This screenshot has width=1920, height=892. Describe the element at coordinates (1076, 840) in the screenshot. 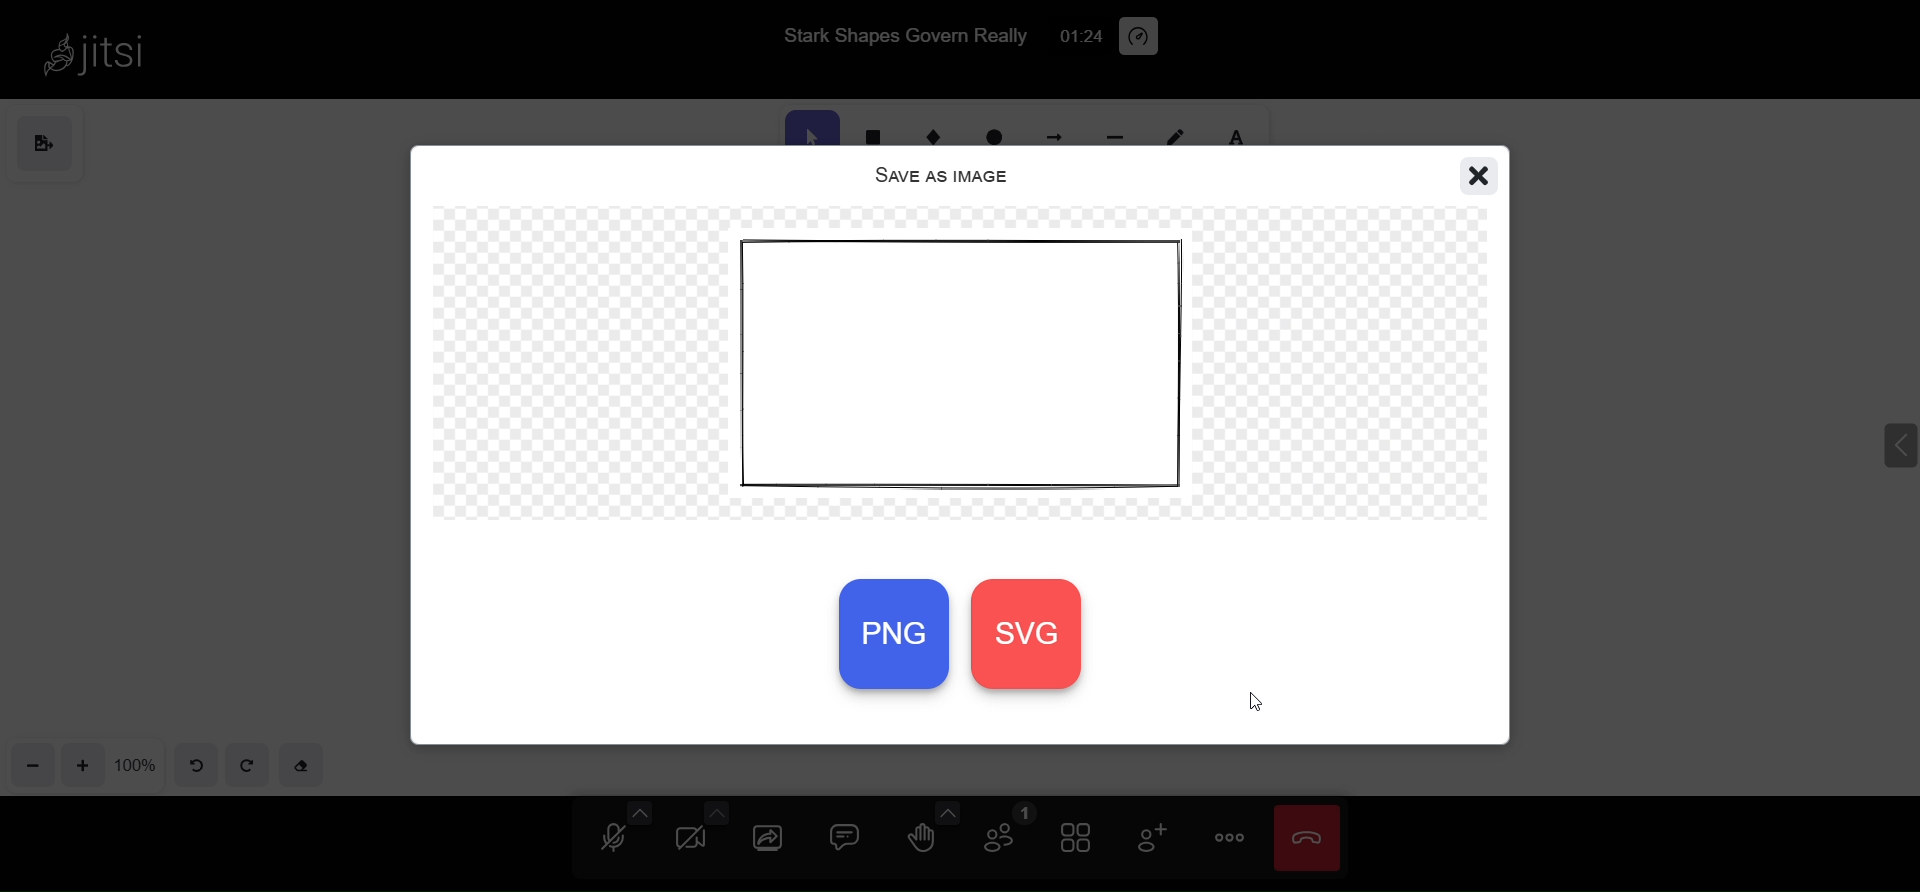

I see `tile view` at that location.